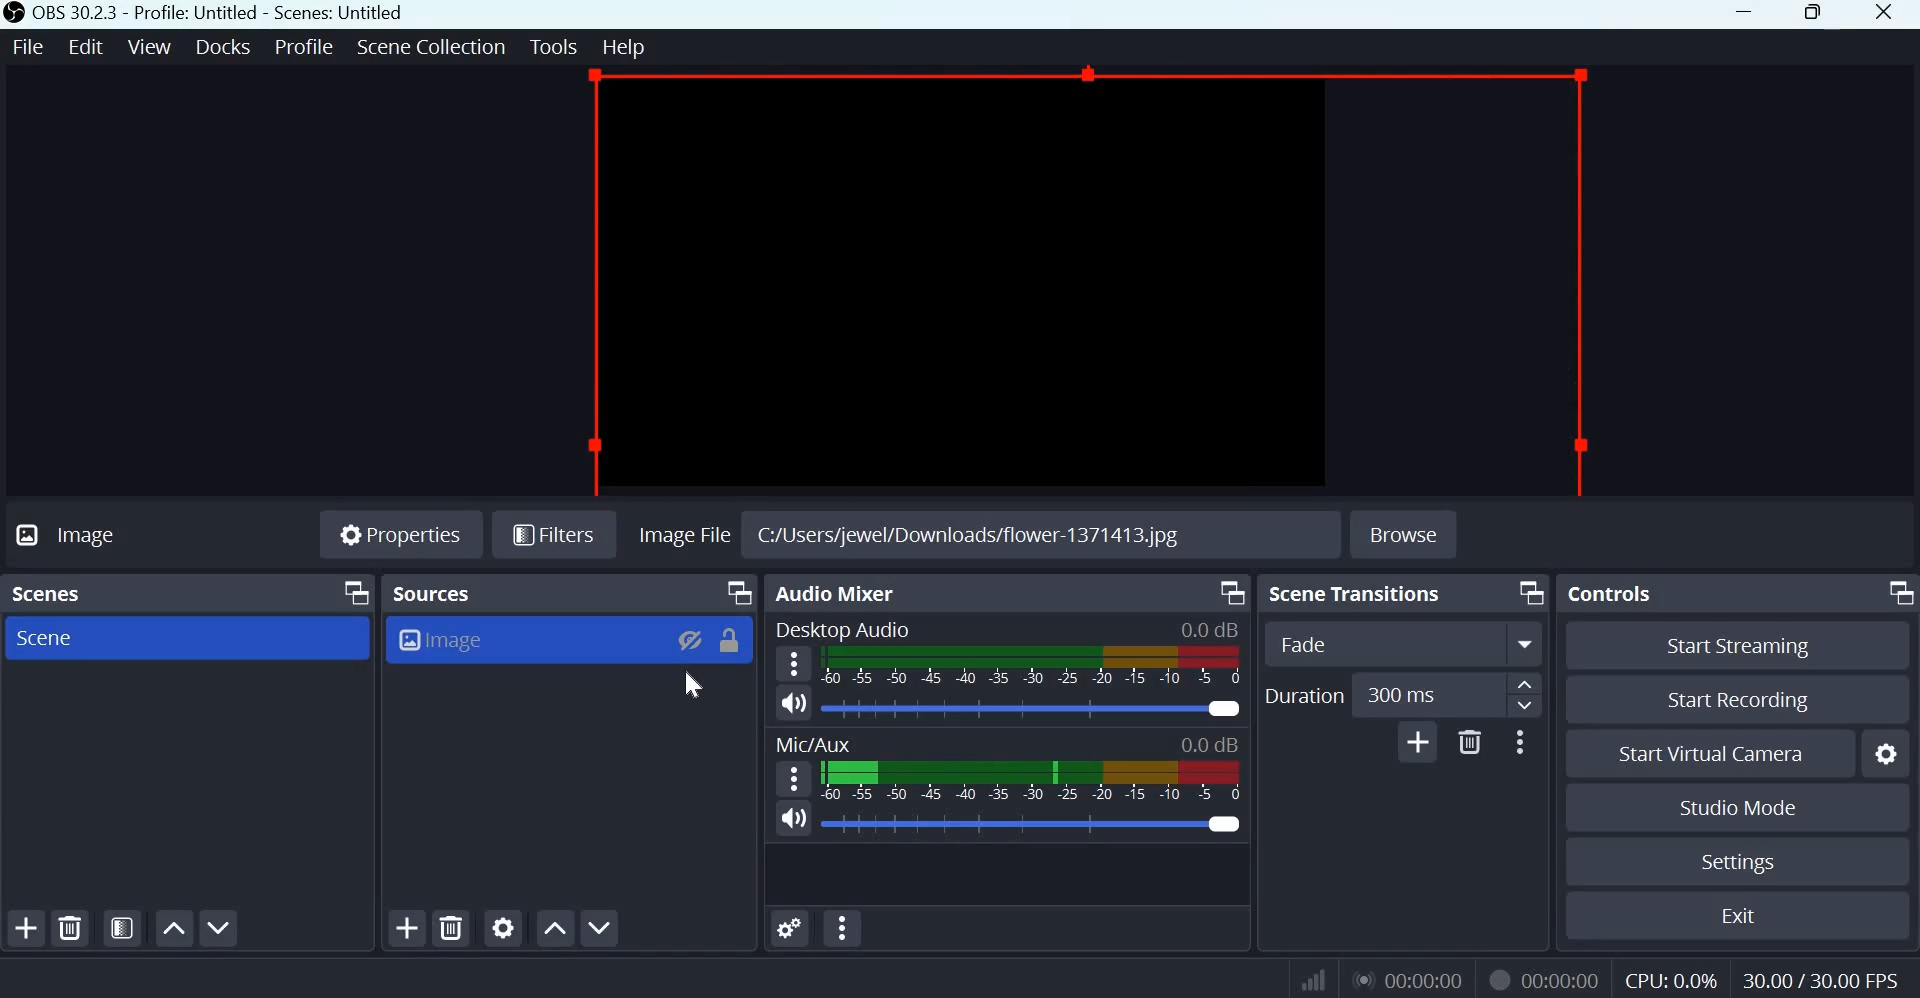  Describe the element at coordinates (1035, 708) in the screenshot. I see `Audio Slider` at that location.